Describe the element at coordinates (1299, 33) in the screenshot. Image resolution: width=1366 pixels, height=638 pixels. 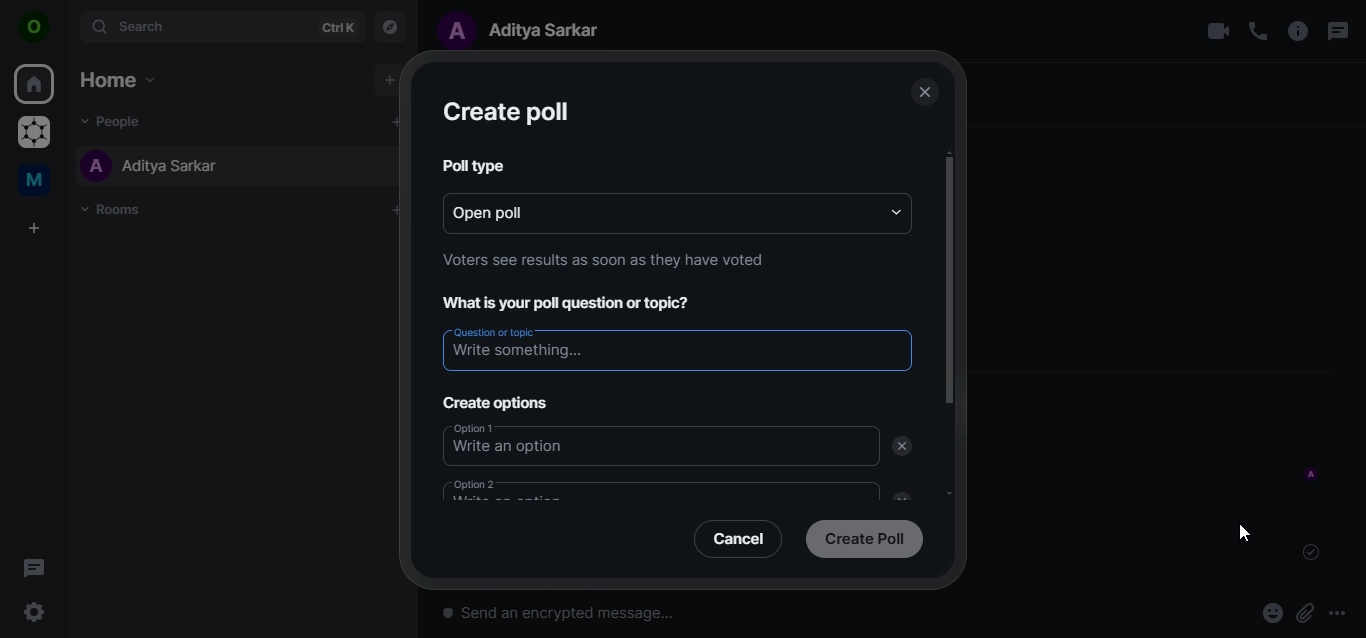
I see `room options` at that location.